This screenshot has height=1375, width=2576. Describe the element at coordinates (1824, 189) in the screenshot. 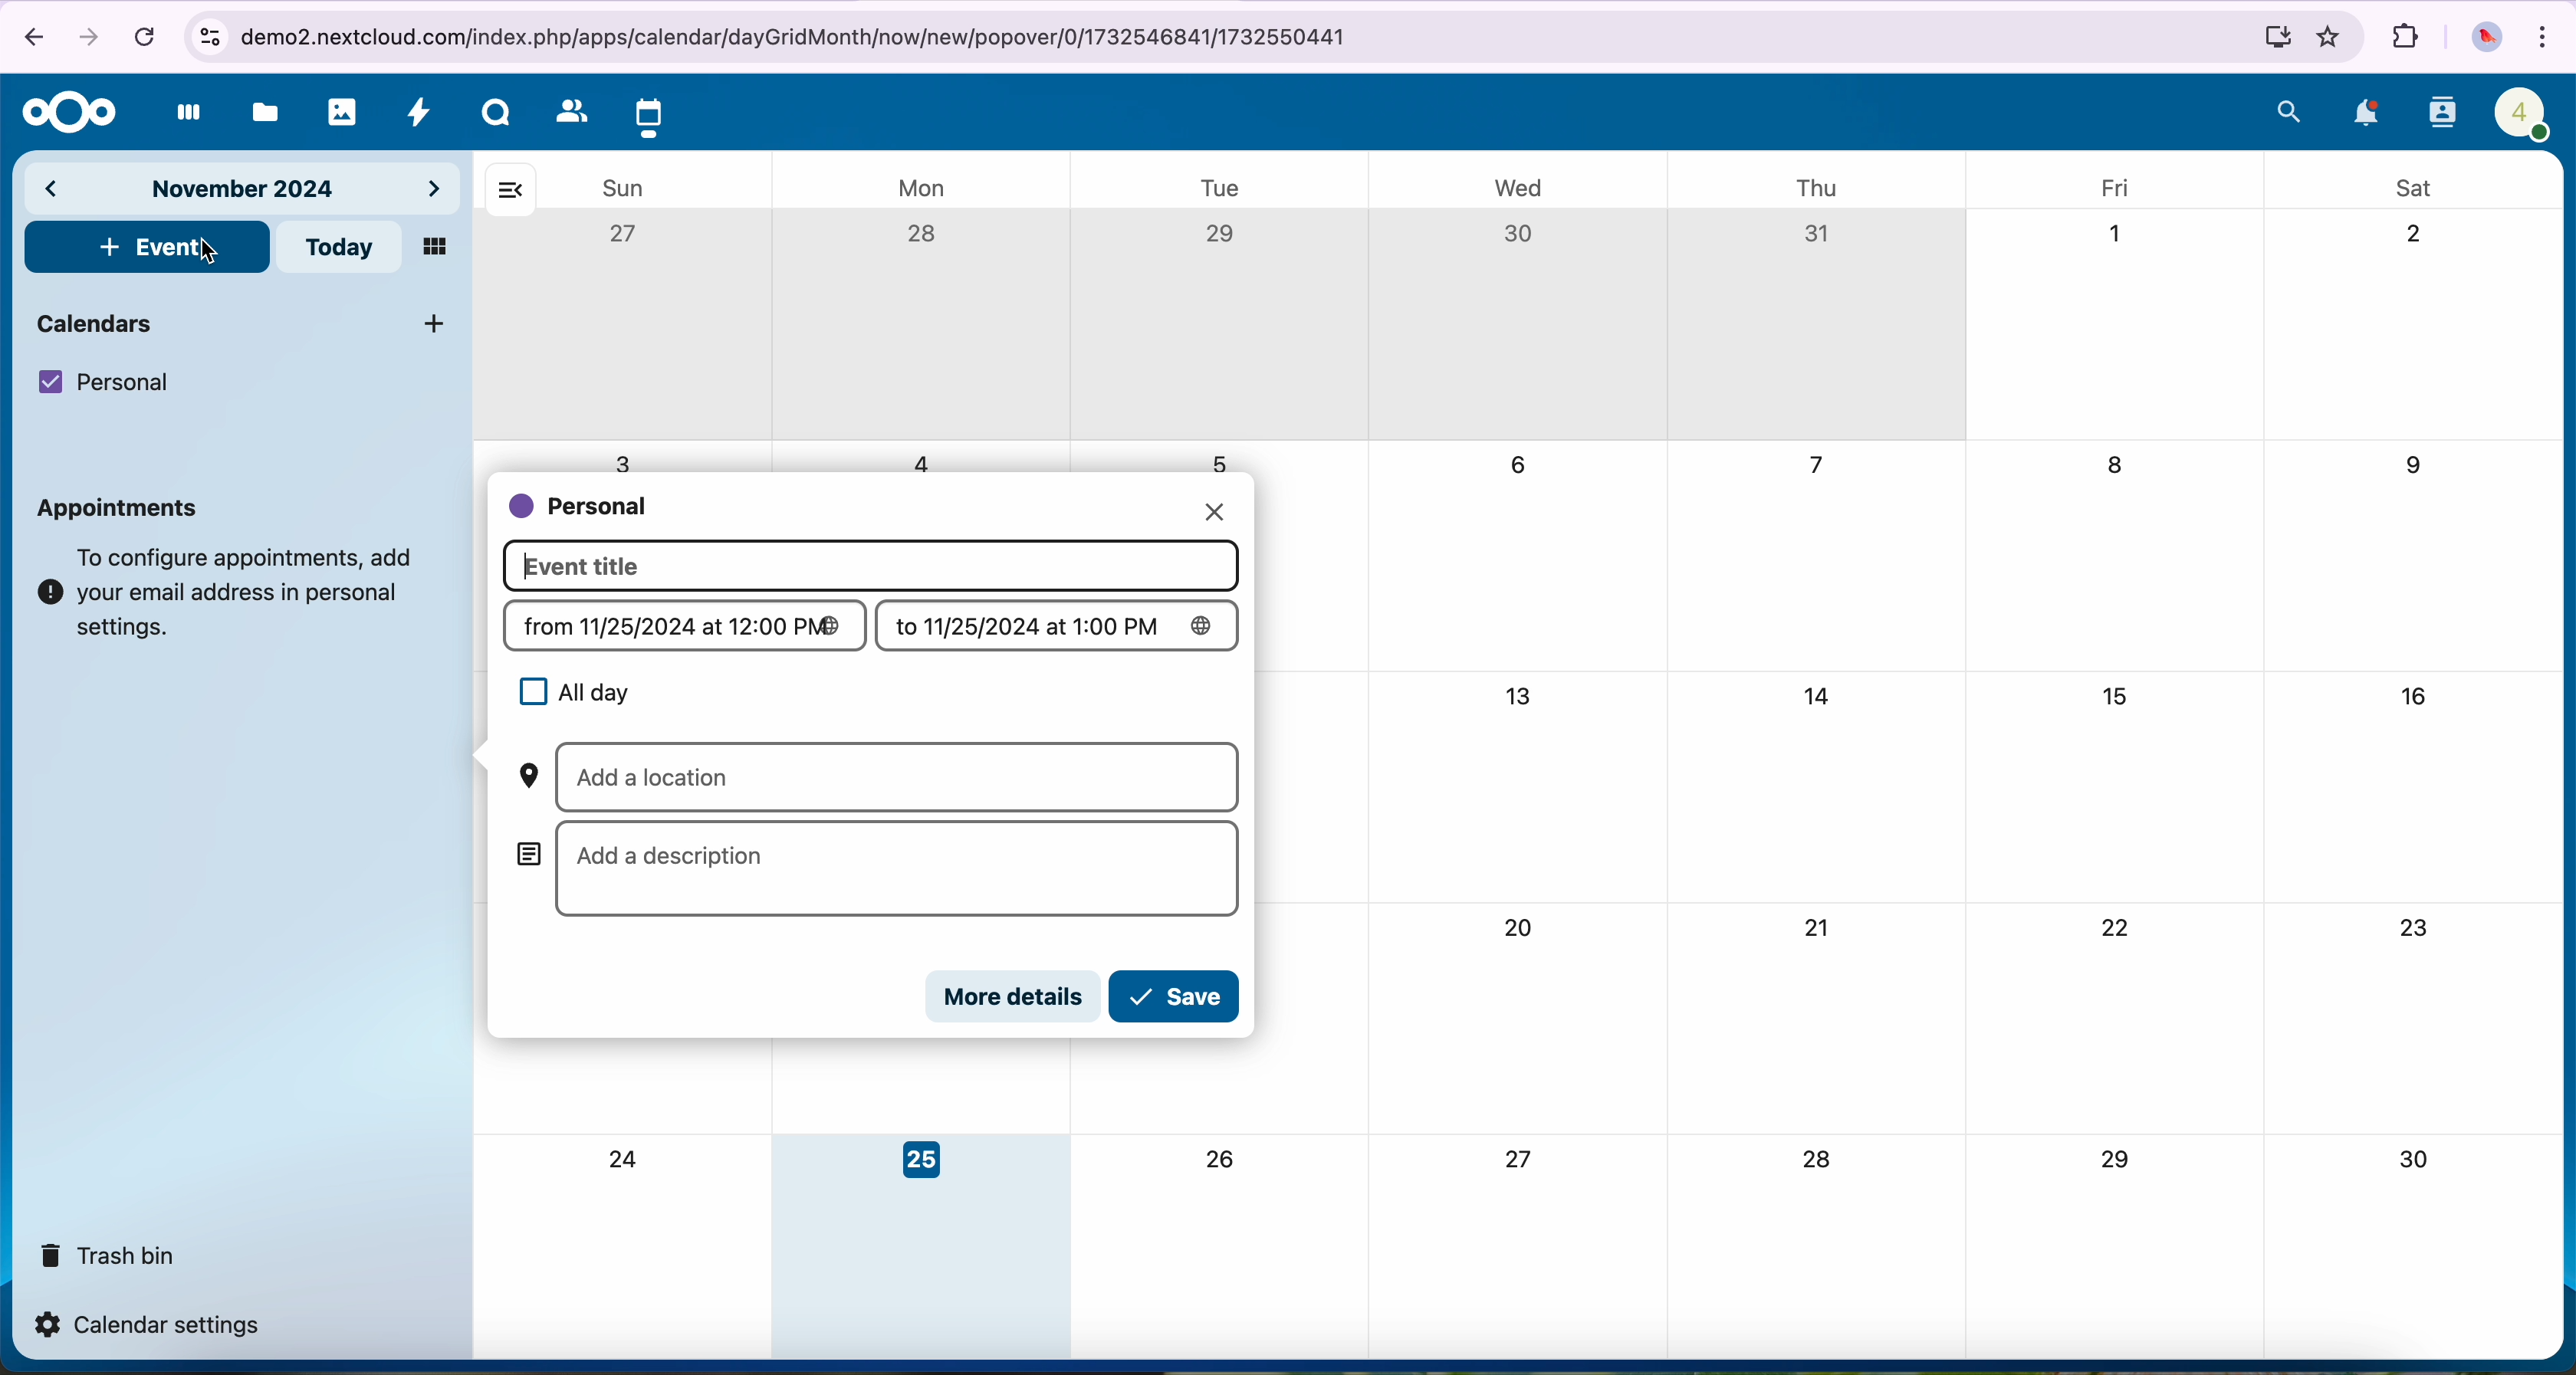

I see `thu` at that location.